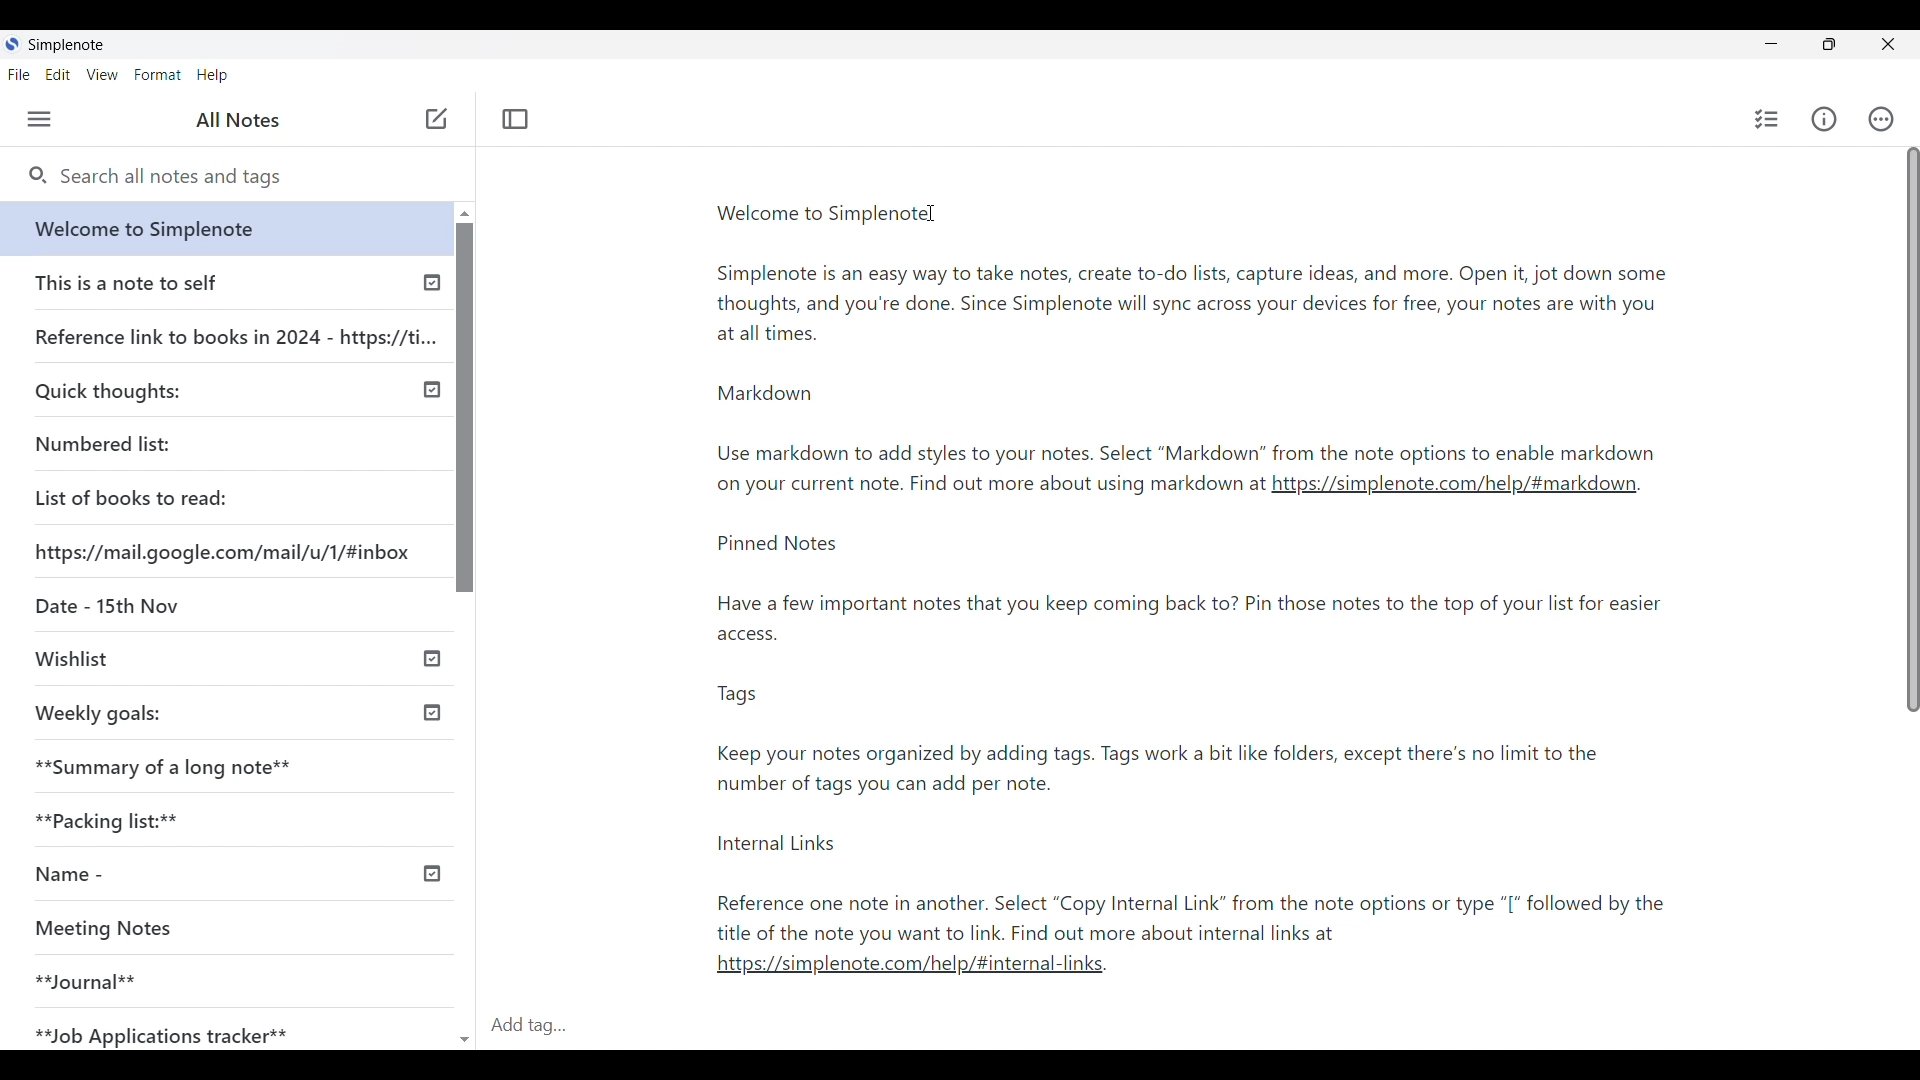 Image resolution: width=1920 pixels, height=1080 pixels. I want to click on Minimize, so click(1770, 44).